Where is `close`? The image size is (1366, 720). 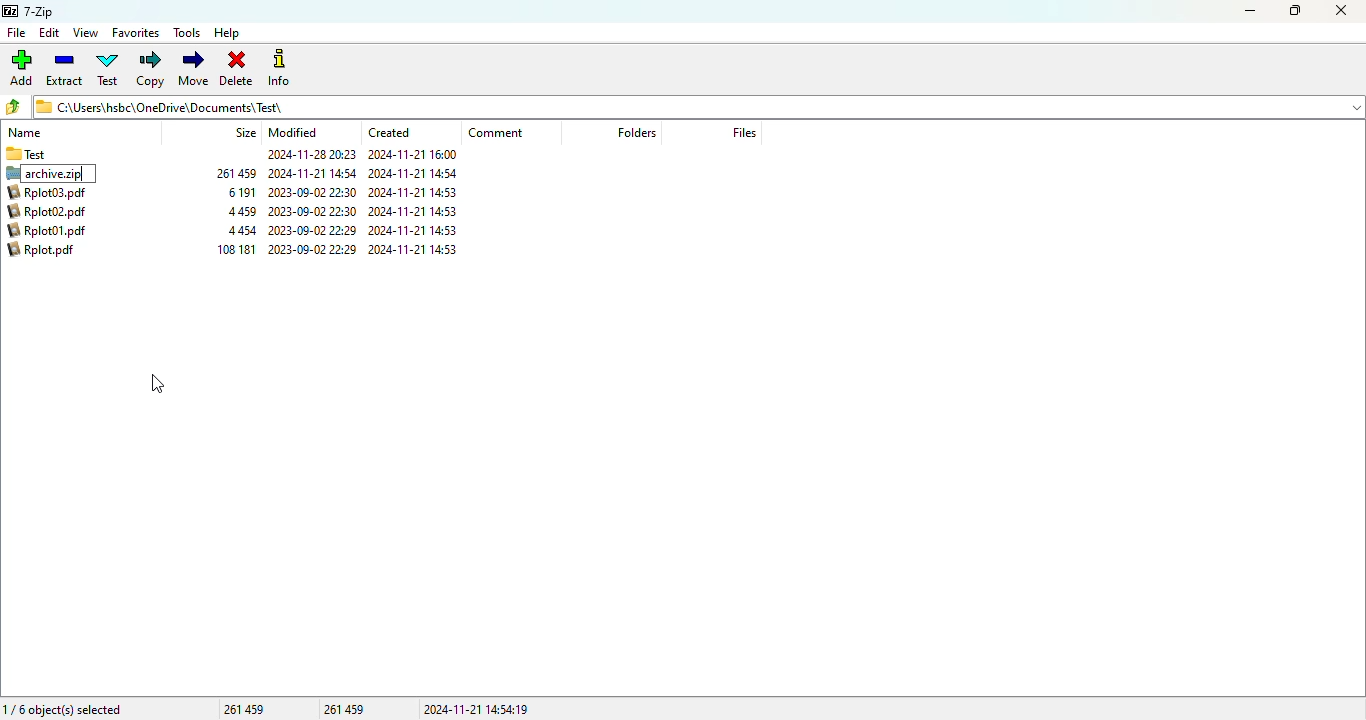 close is located at coordinates (1341, 11).